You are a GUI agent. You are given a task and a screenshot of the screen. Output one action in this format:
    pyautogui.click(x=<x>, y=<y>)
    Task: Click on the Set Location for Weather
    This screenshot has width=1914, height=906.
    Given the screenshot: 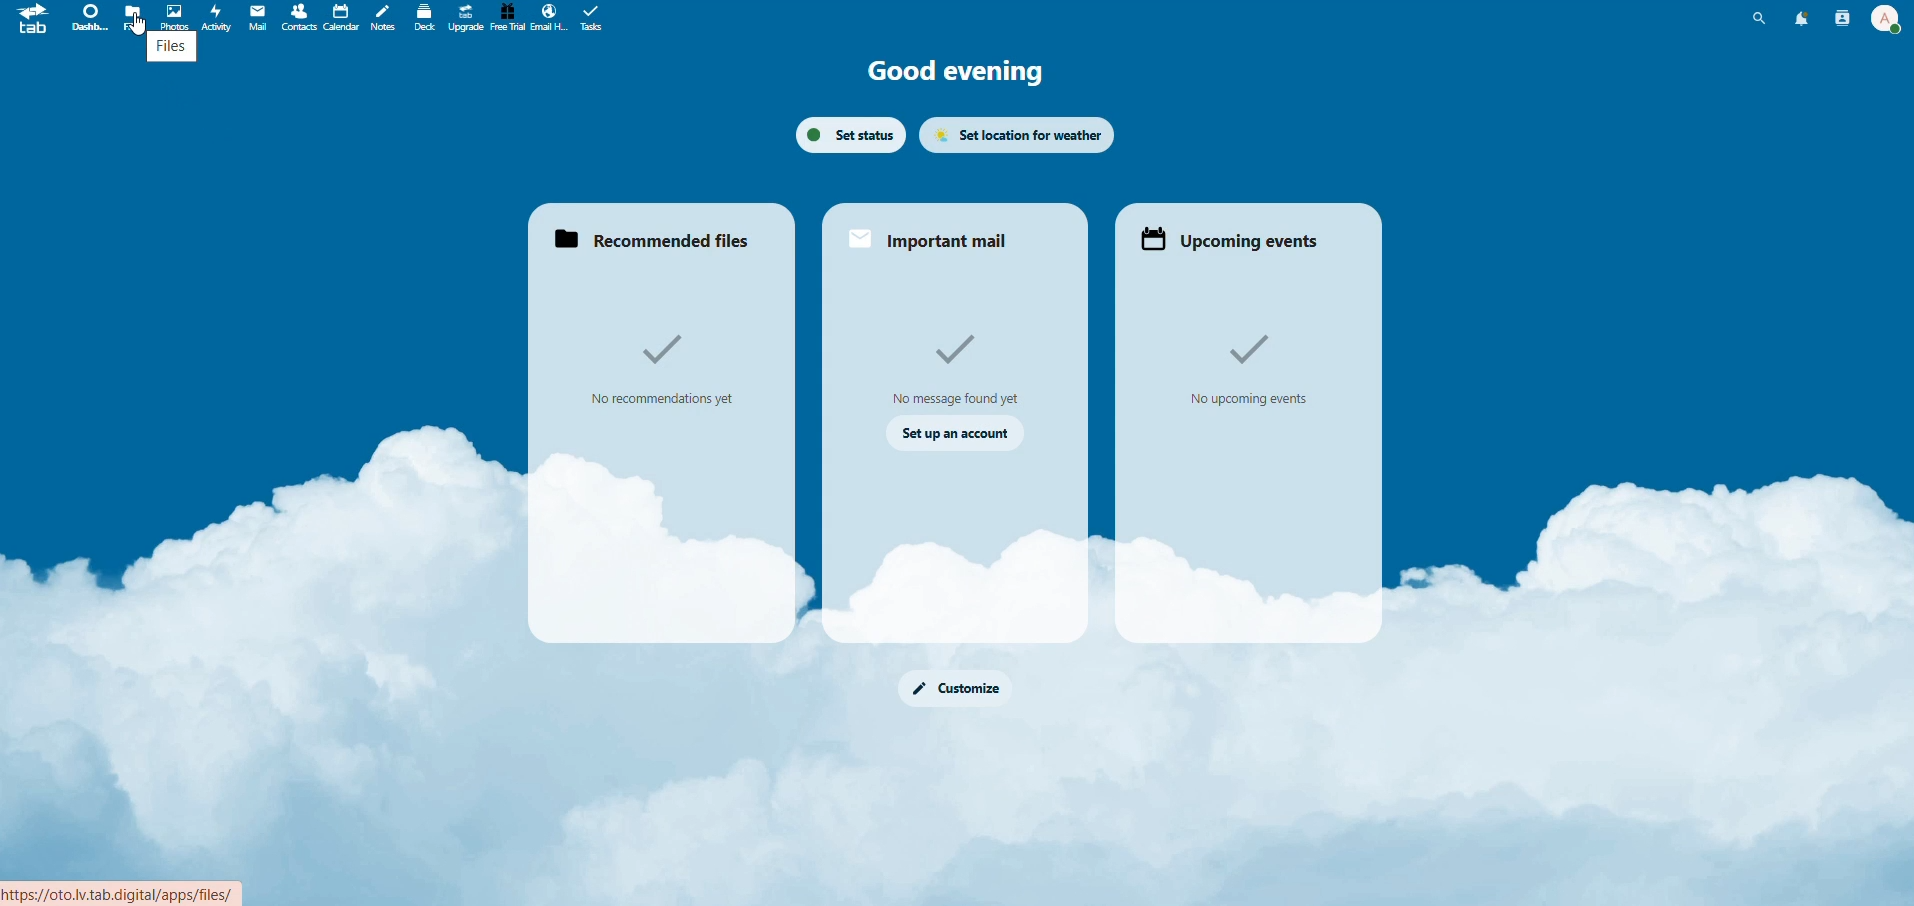 What is the action you would take?
    pyautogui.click(x=1020, y=133)
    